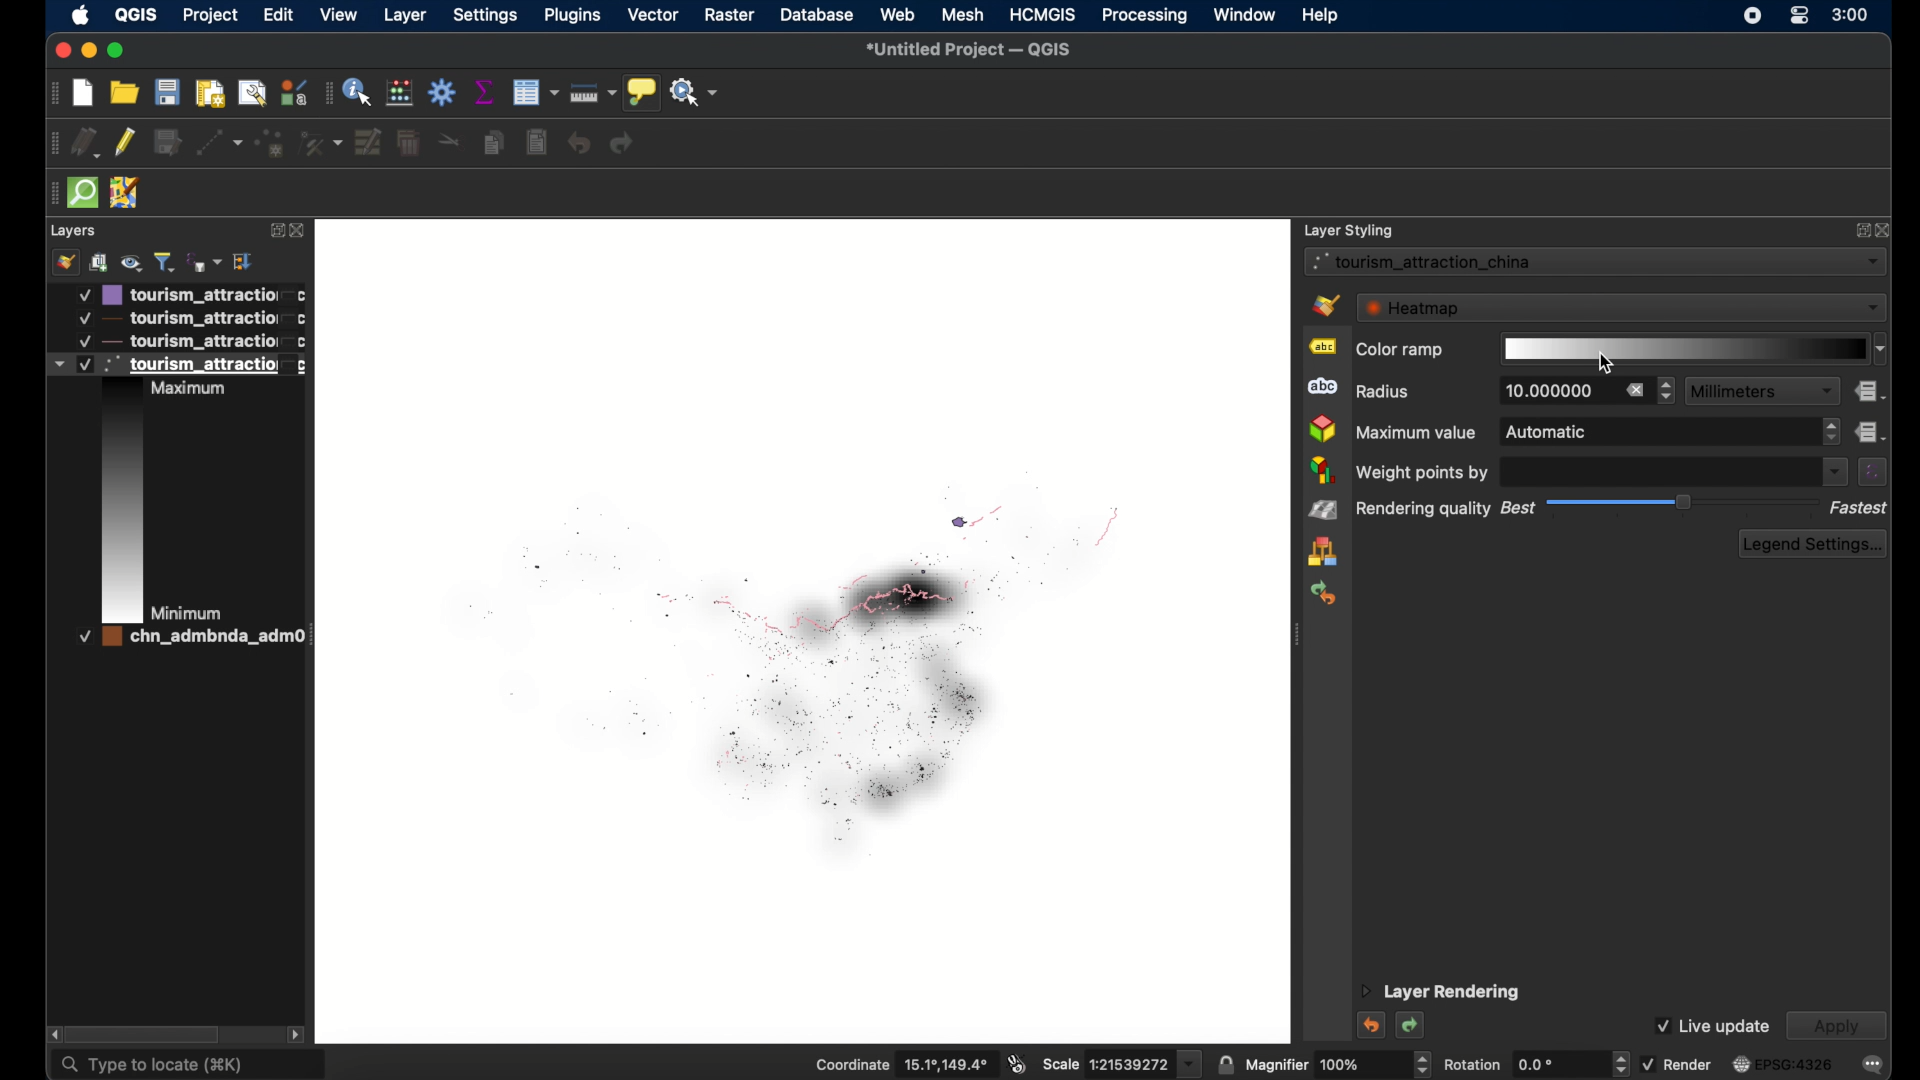  I want to click on digitize with segment, so click(222, 143).